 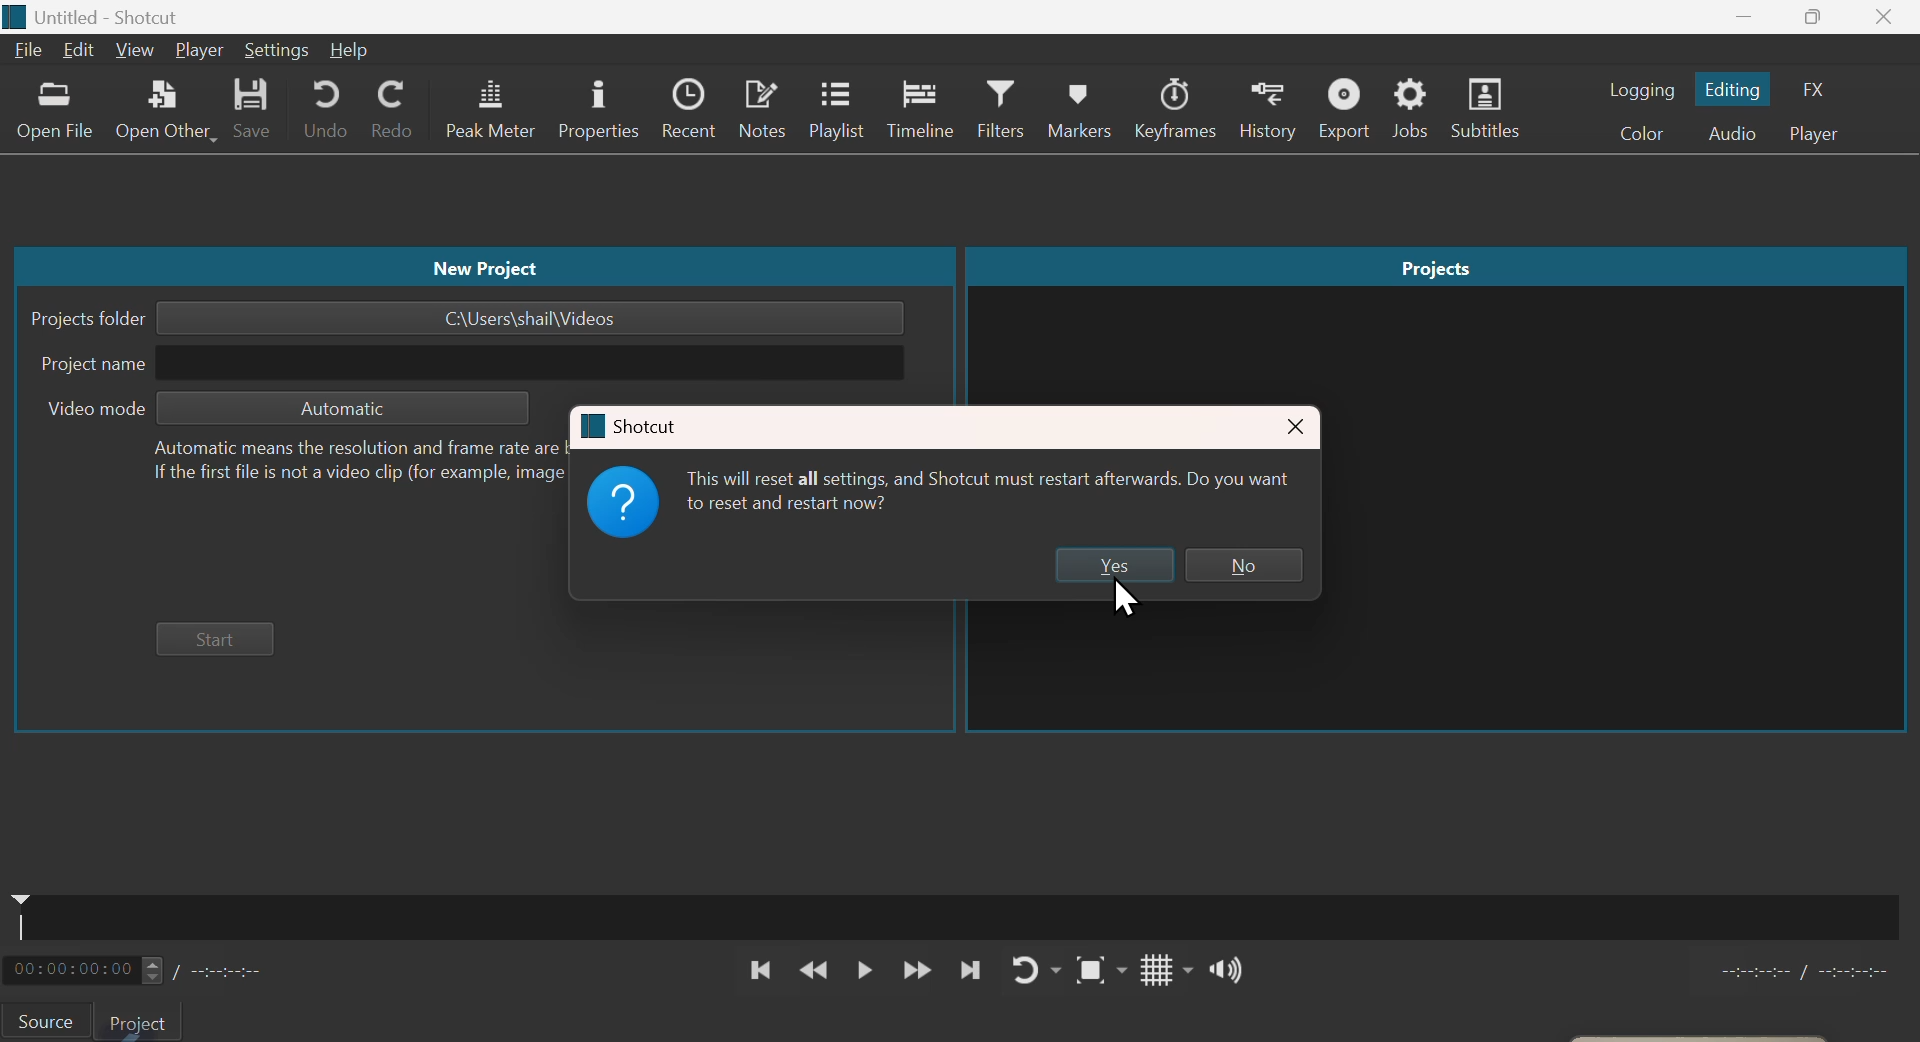 What do you see at coordinates (1814, 18) in the screenshot?
I see `Maximise` at bounding box center [1814, 18].